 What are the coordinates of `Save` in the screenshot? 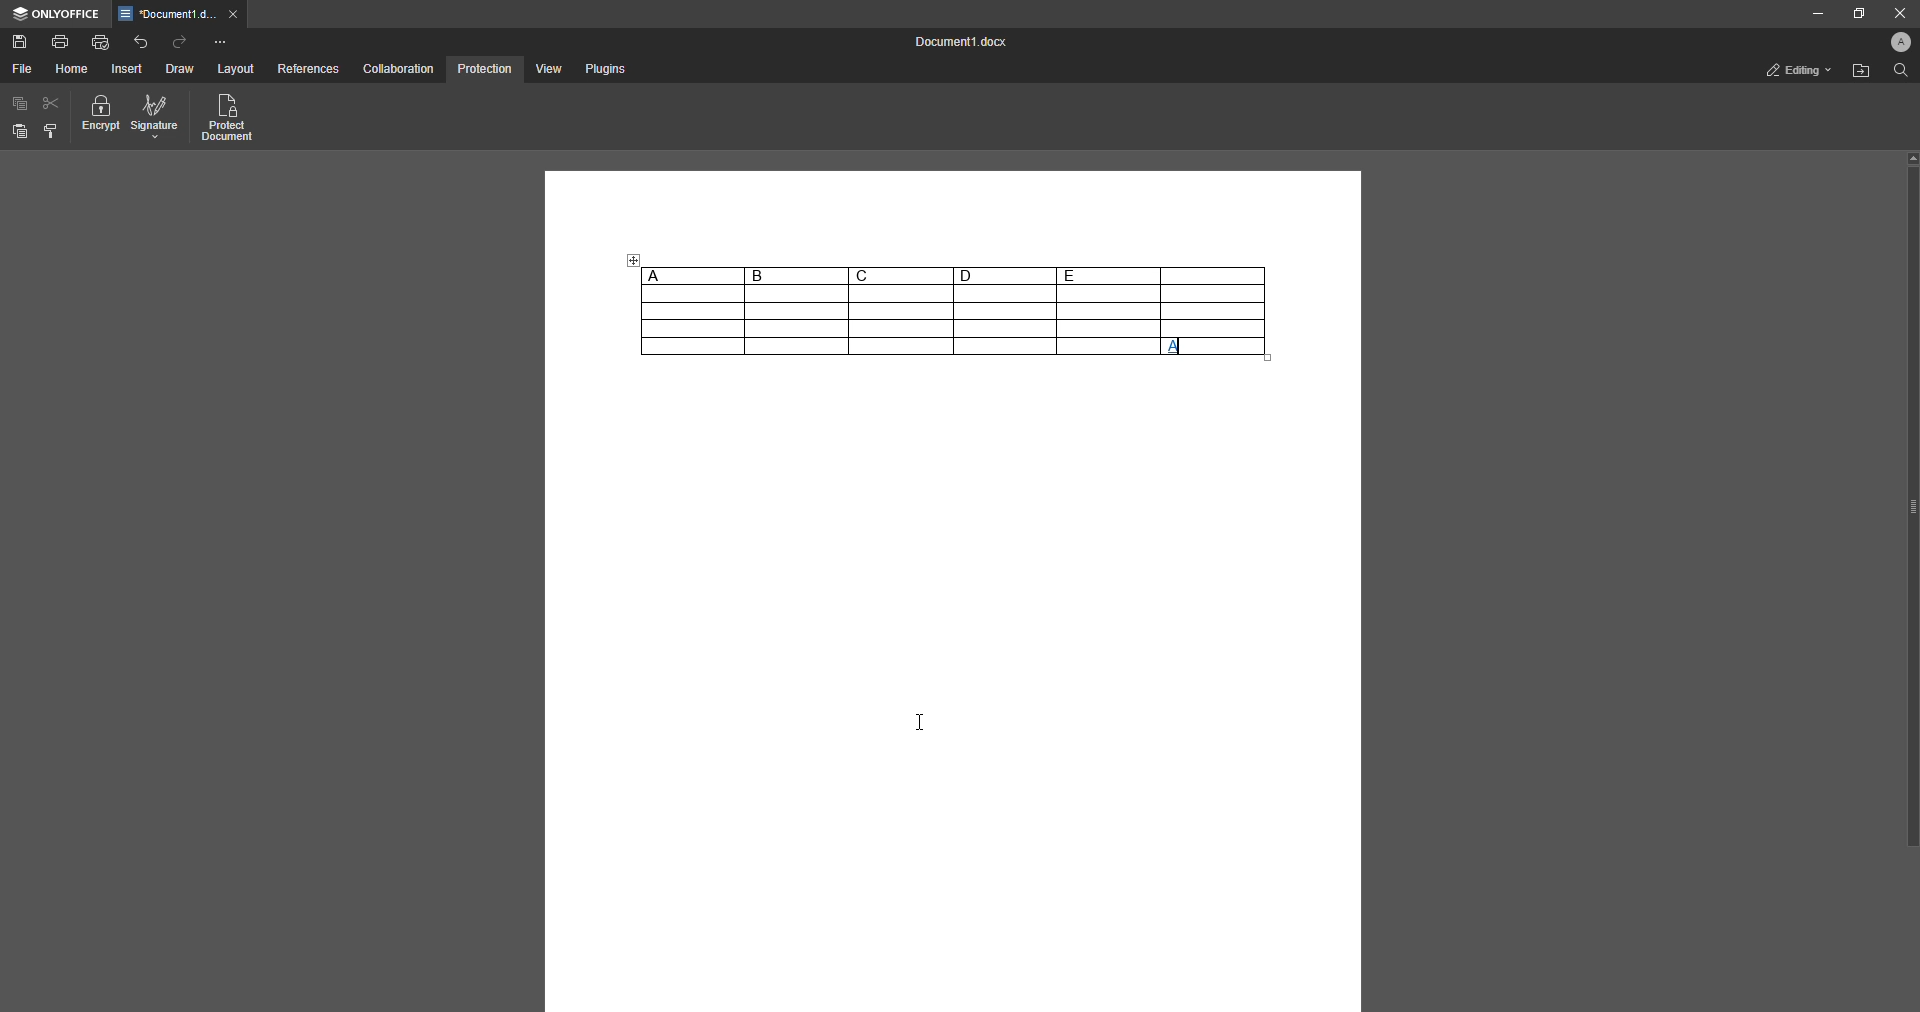 It's located at (20, 43).